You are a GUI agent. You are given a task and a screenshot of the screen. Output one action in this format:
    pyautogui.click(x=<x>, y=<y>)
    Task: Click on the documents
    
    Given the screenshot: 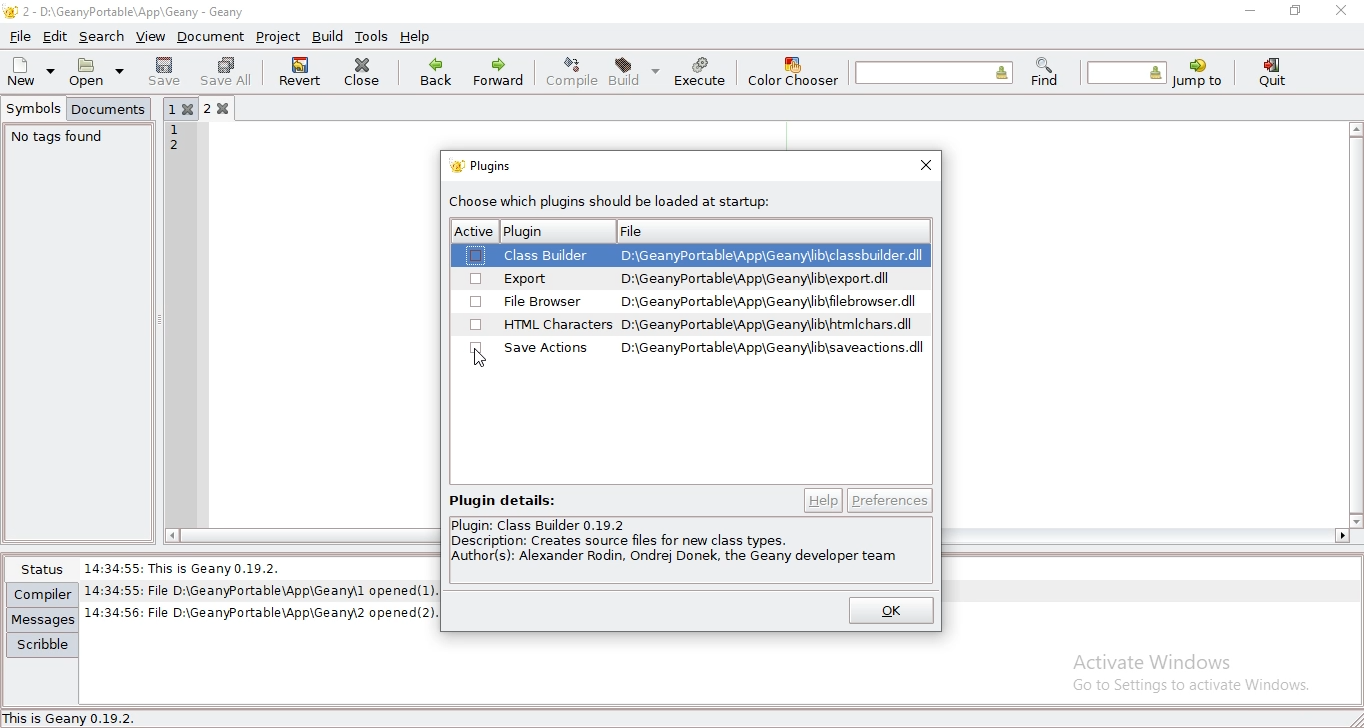 What is the action you would take?
    pyautogui.click(x=110, y=110)
    